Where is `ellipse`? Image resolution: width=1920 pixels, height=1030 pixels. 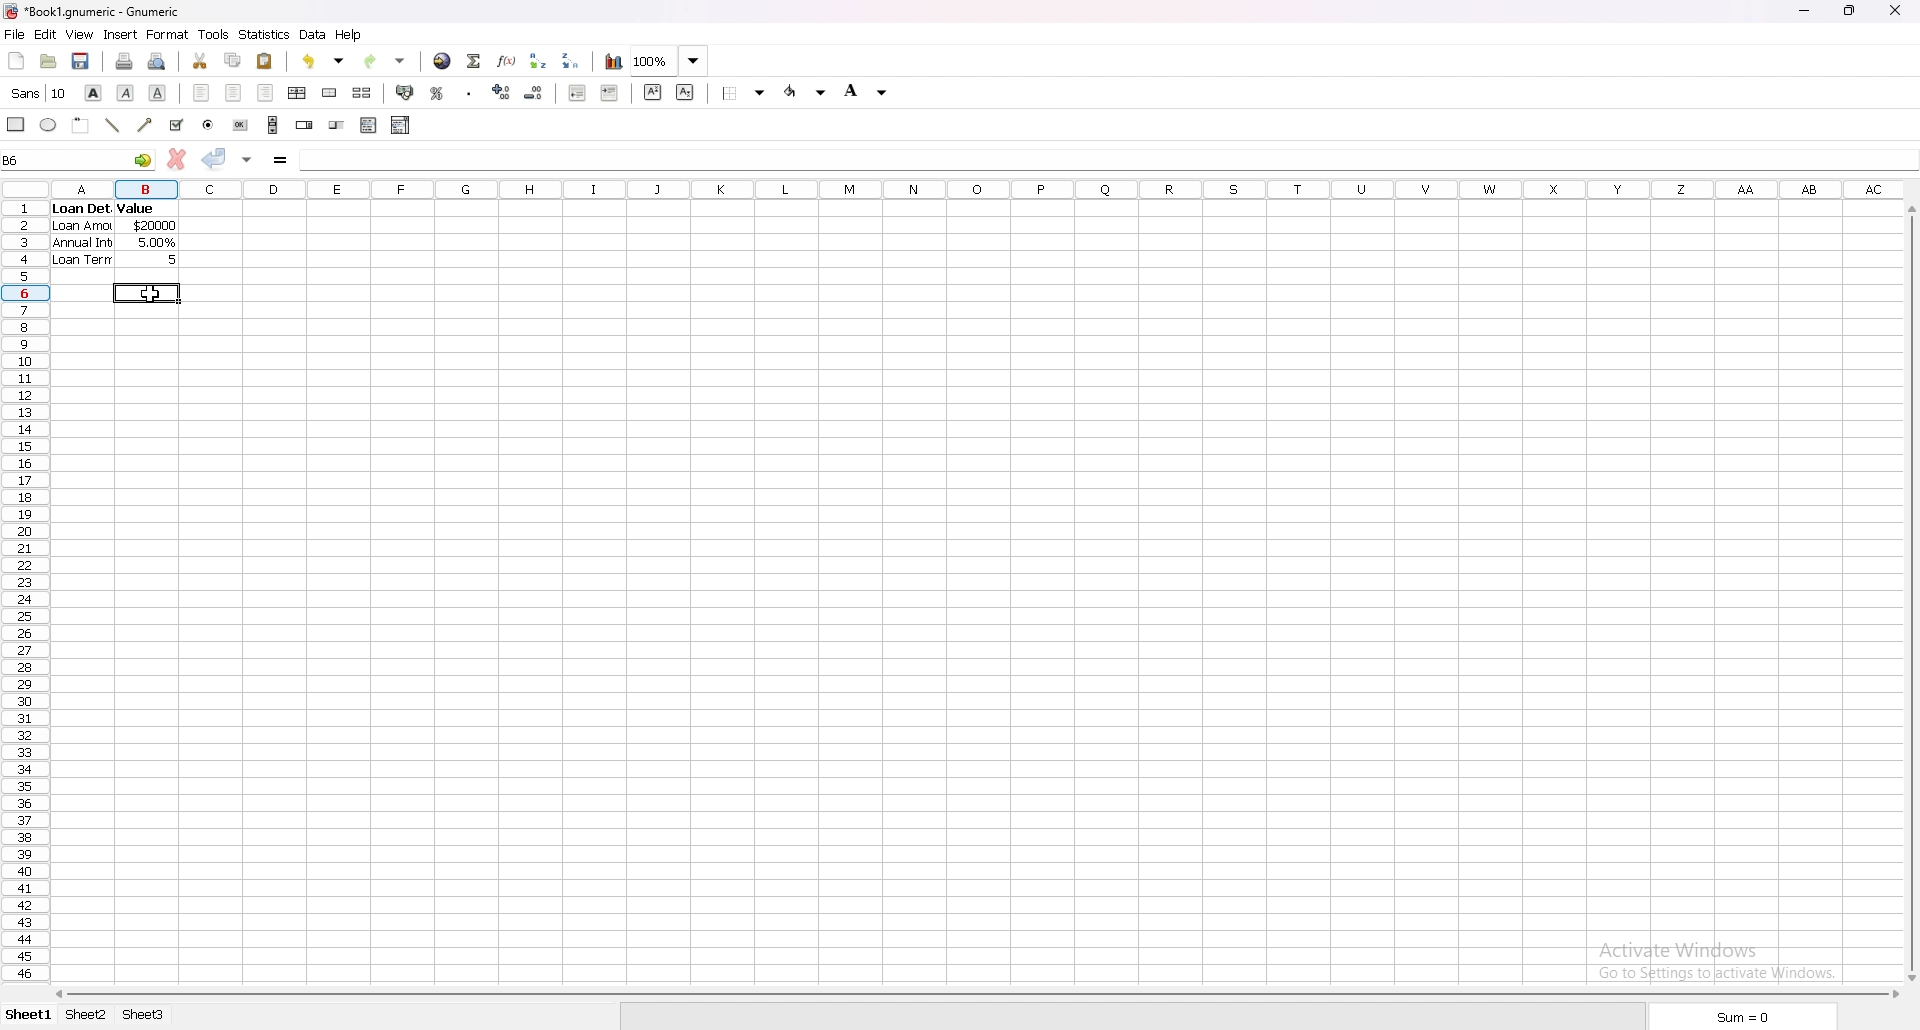
ellipse is located at coordinates (49, 125).